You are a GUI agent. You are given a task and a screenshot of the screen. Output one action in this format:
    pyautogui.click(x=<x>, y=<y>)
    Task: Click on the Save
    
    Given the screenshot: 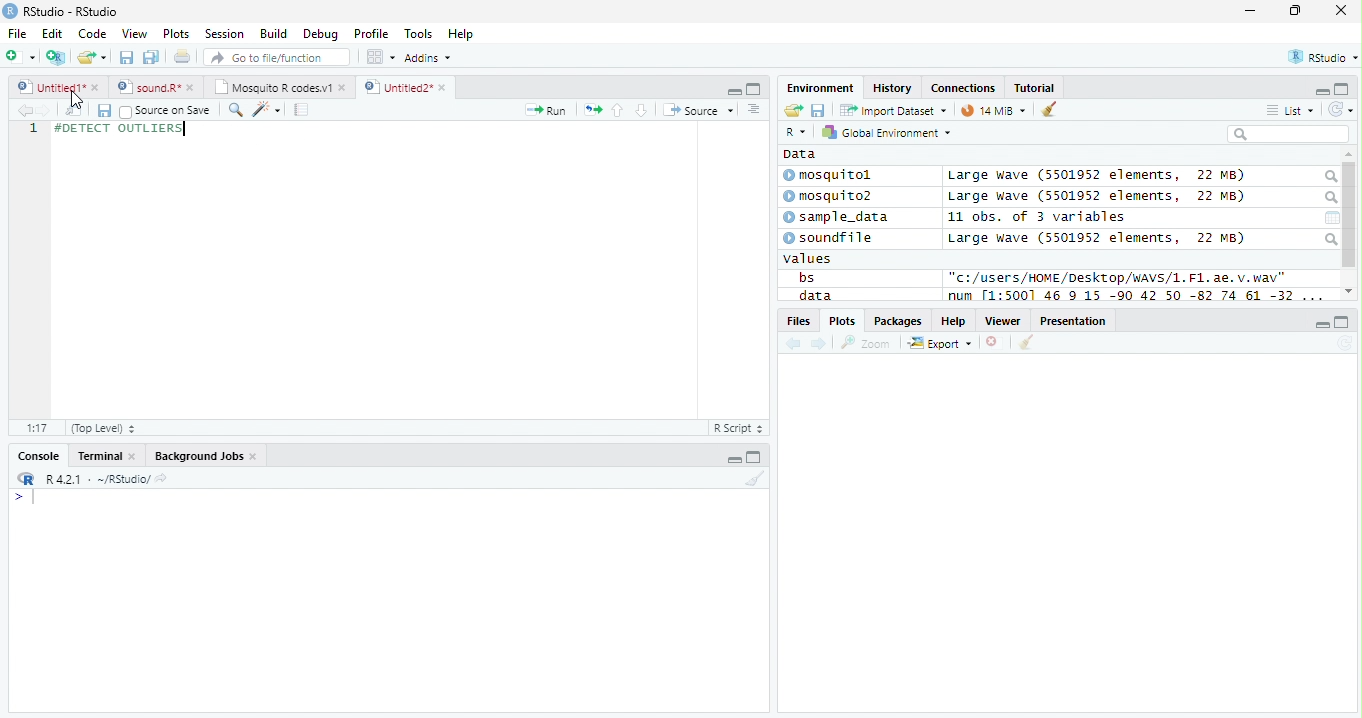 What is the action you would take?
    pyautogui.click(x=103, y=111)
    